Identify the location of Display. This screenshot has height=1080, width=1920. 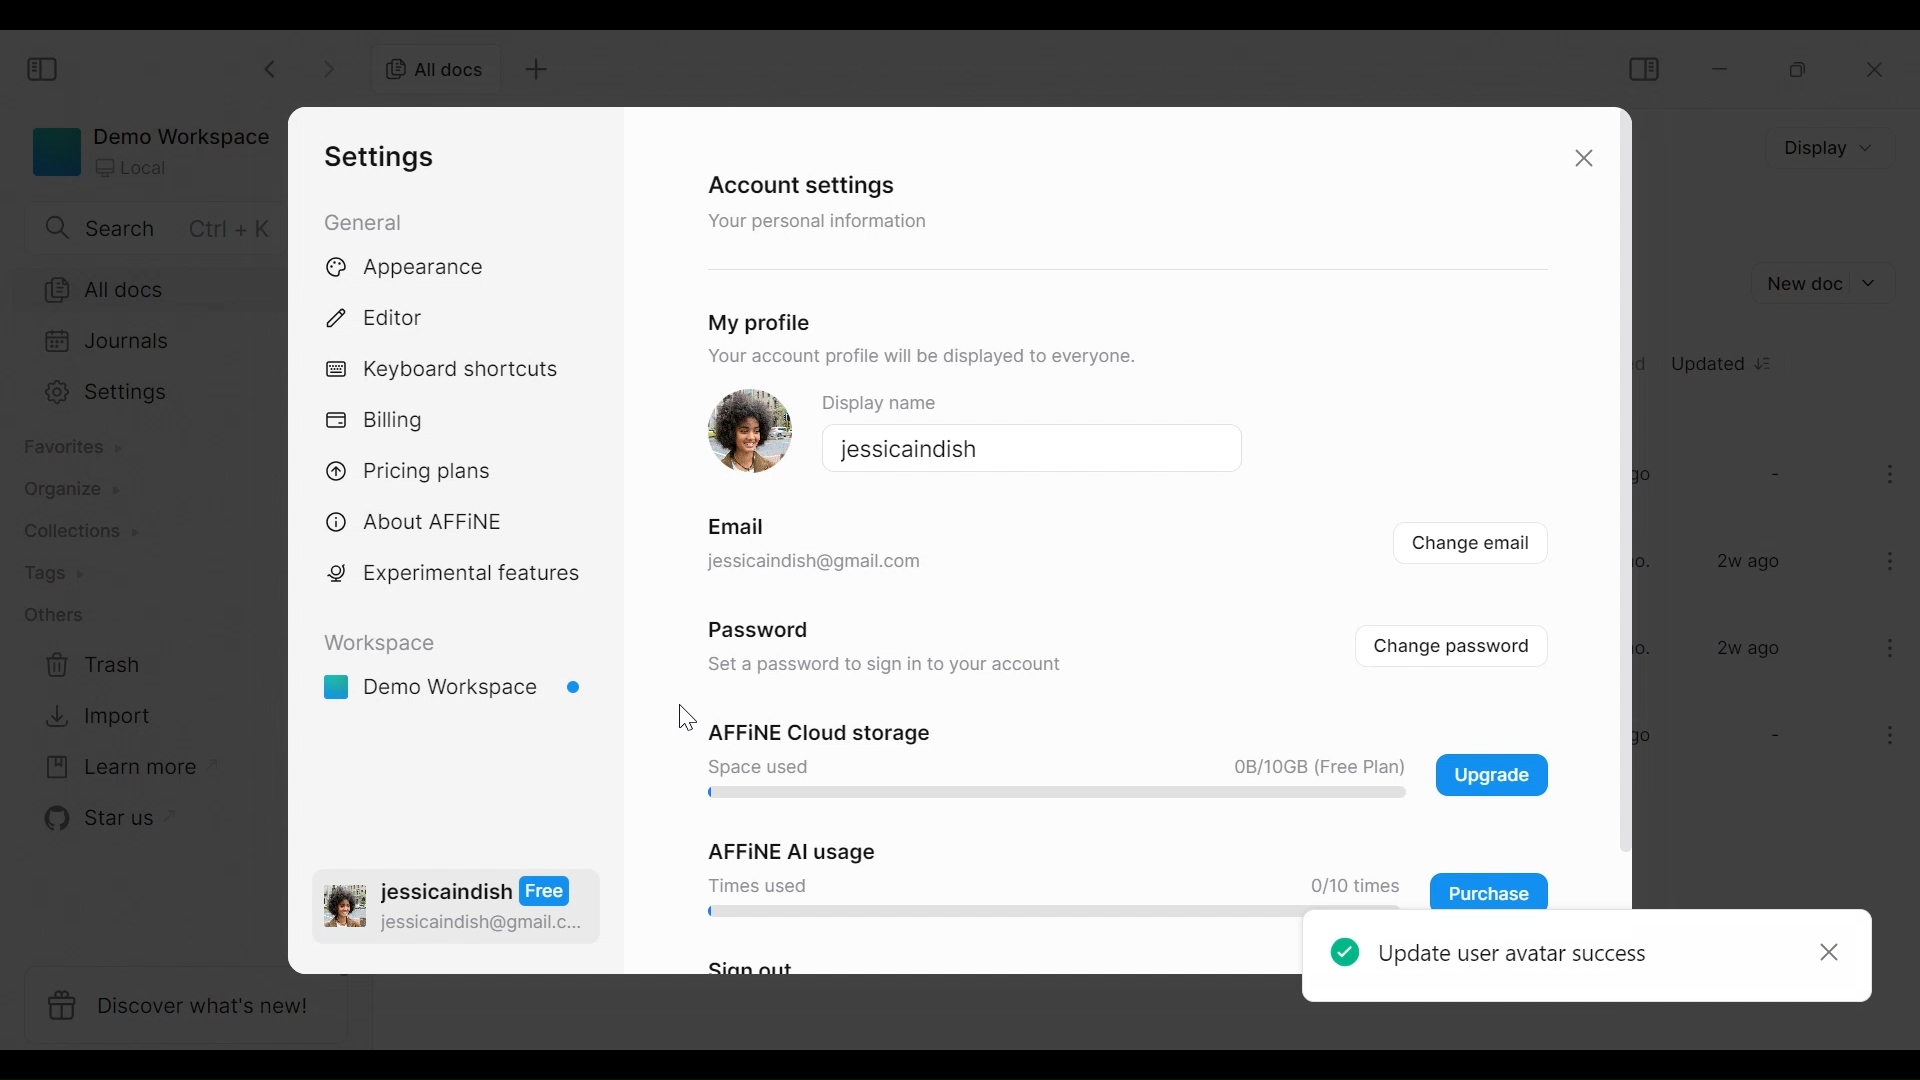
(1825, 148).